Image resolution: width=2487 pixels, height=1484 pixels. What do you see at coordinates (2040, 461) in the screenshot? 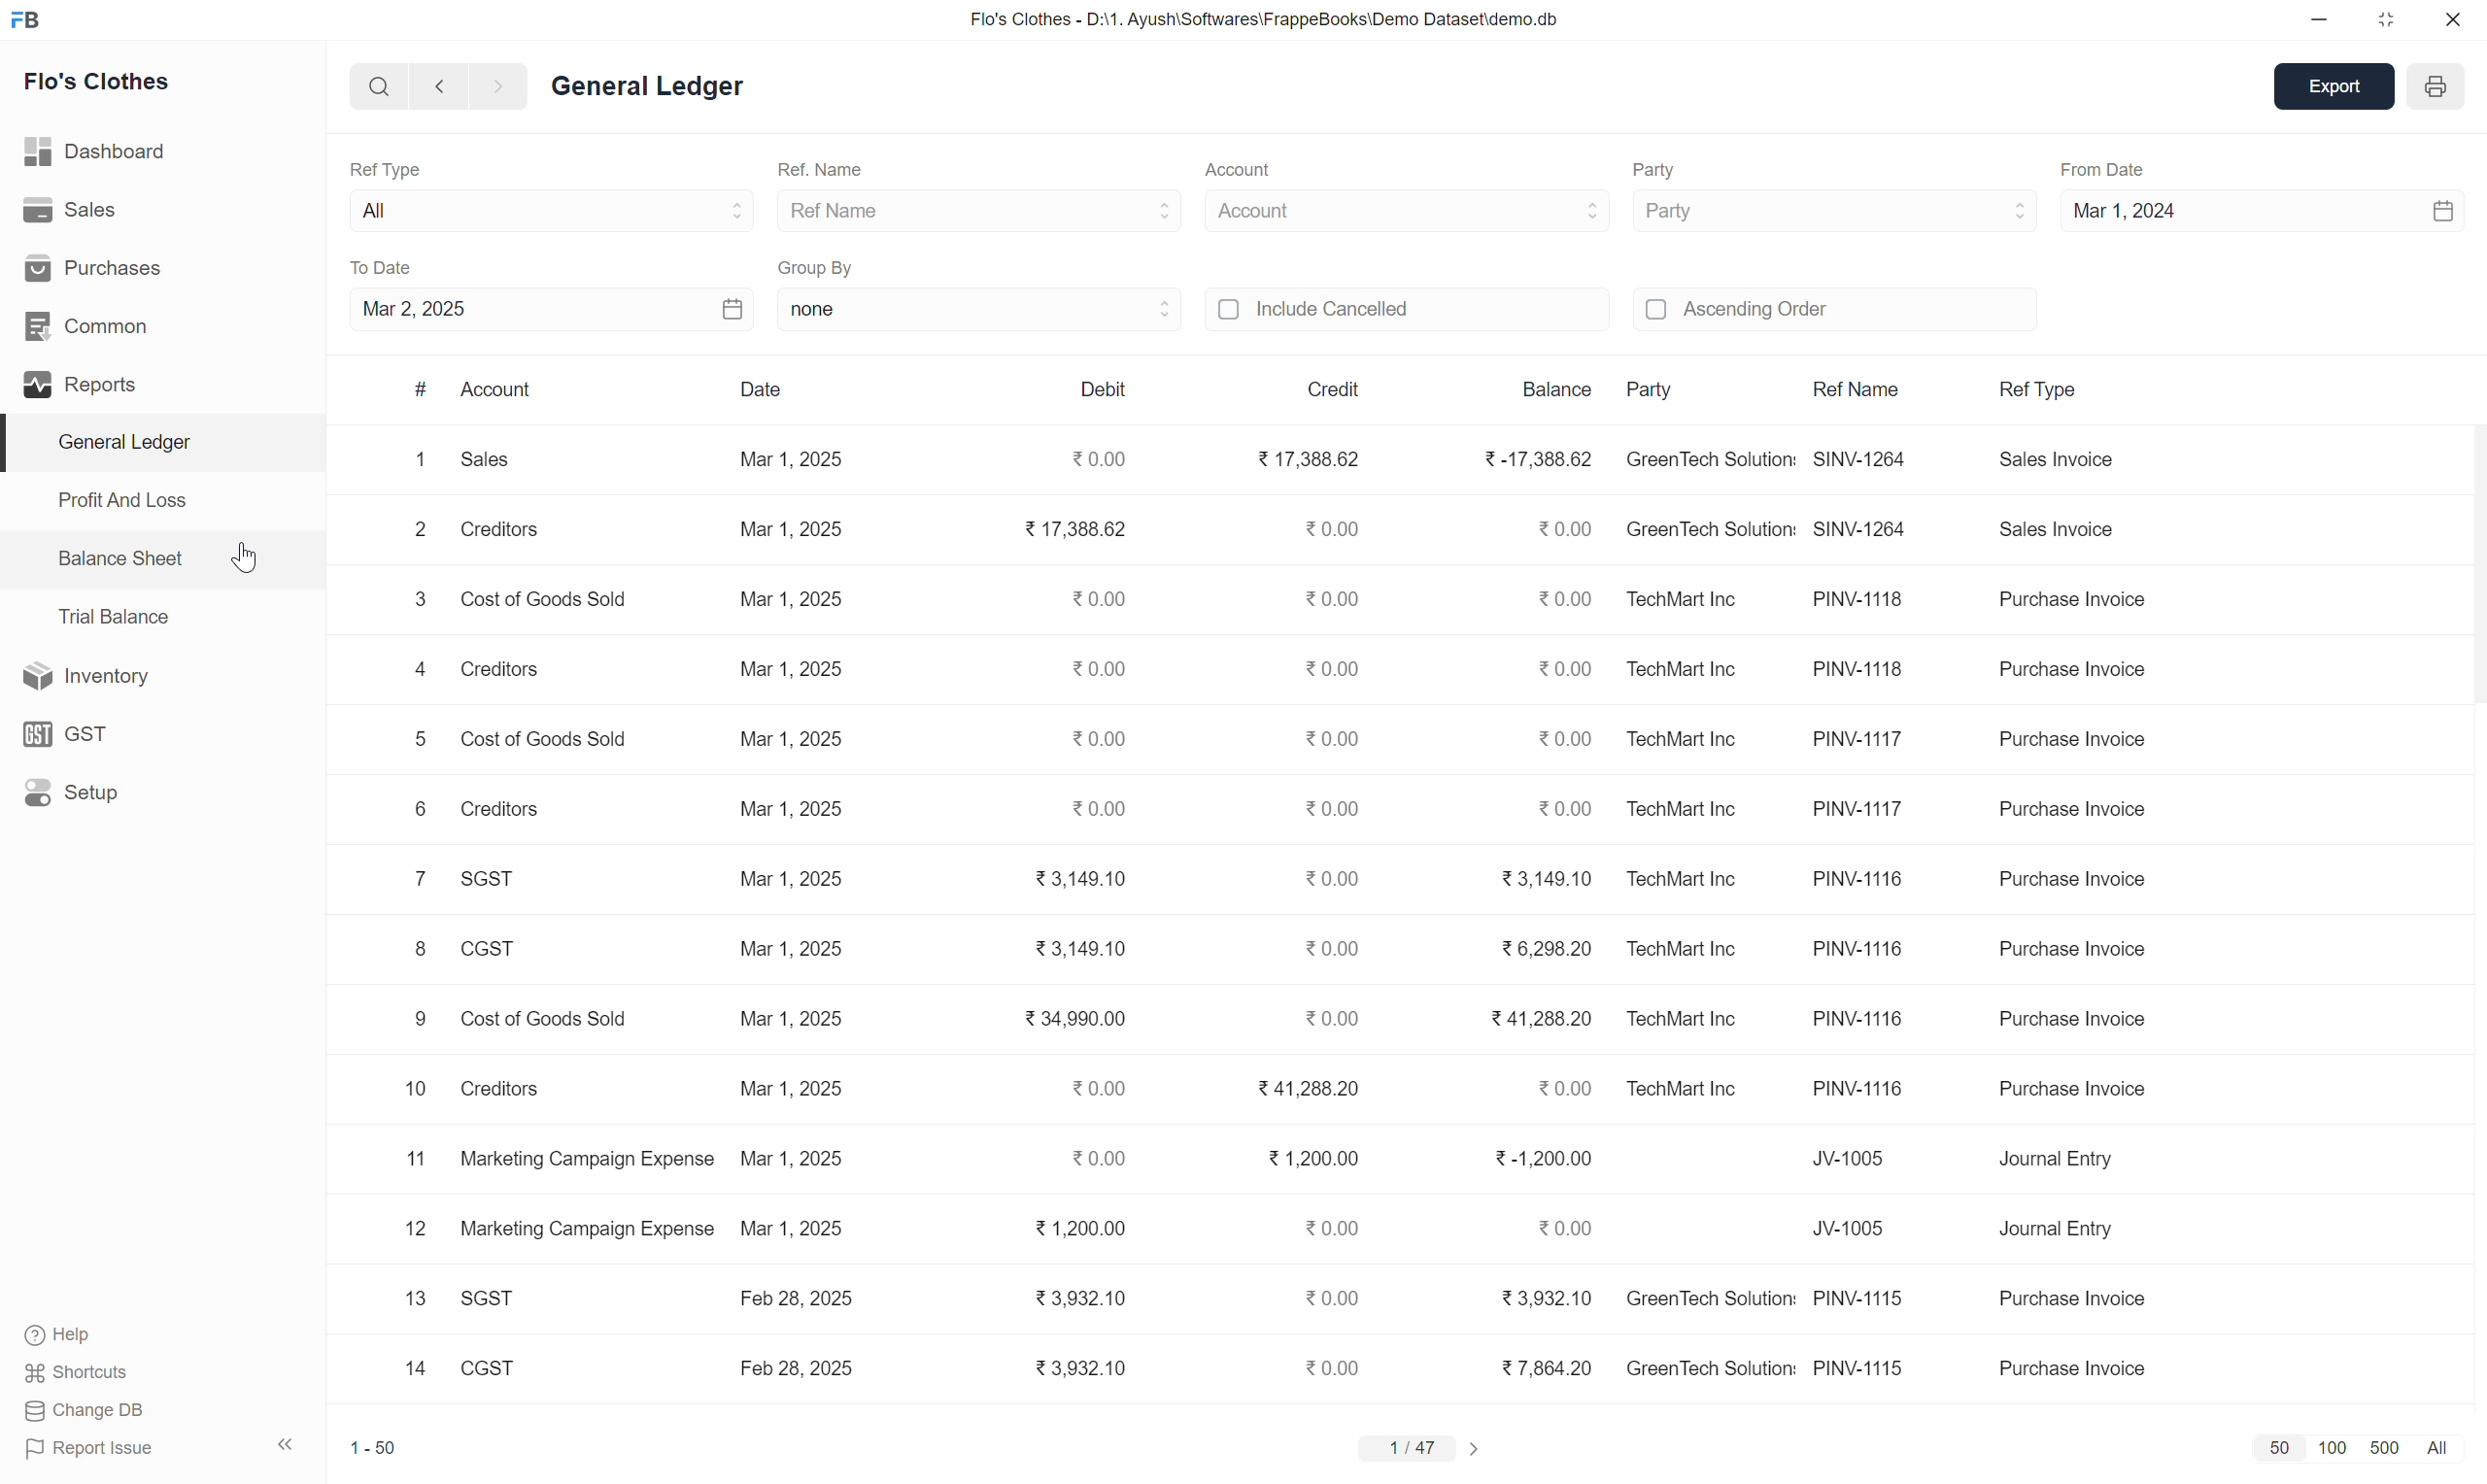
I see `Sales invoice` at bounding box center [2040, 461].